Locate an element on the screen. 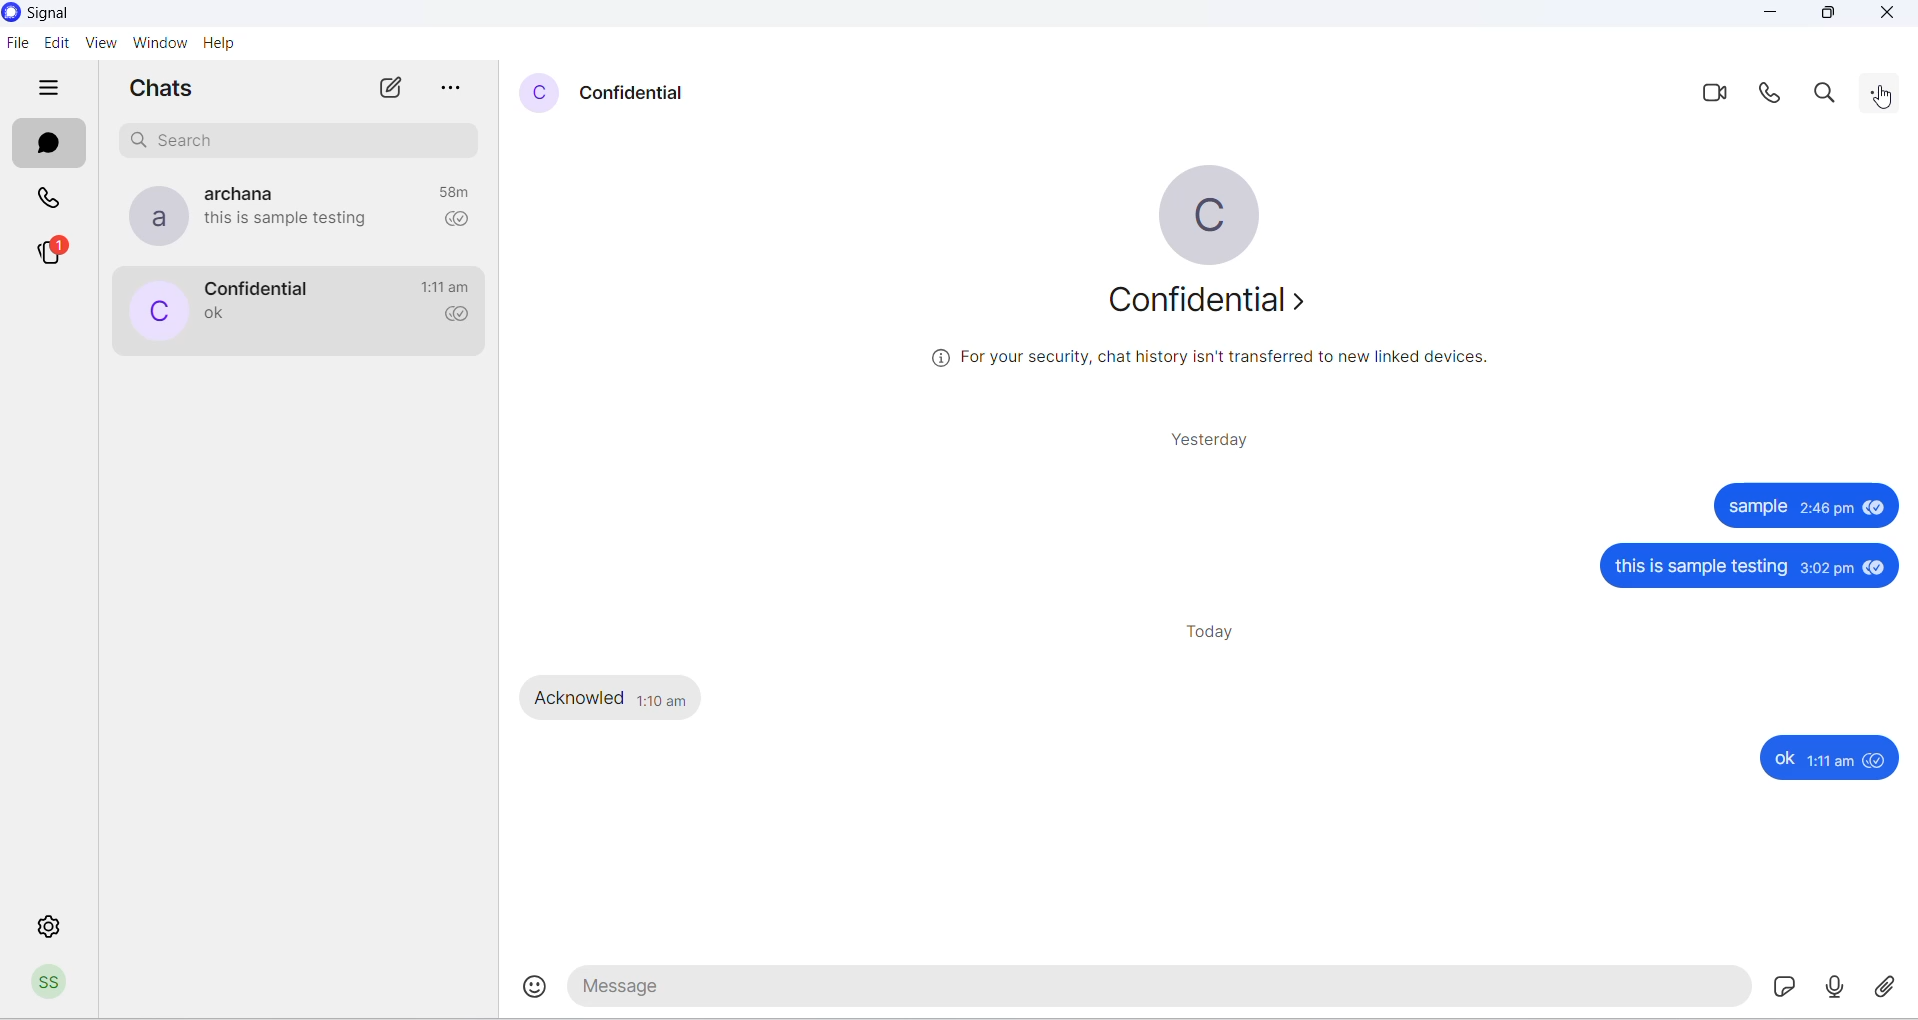 The height and width of the screenshot is (1020, 1918). close is located at coordinates (1885, 16).